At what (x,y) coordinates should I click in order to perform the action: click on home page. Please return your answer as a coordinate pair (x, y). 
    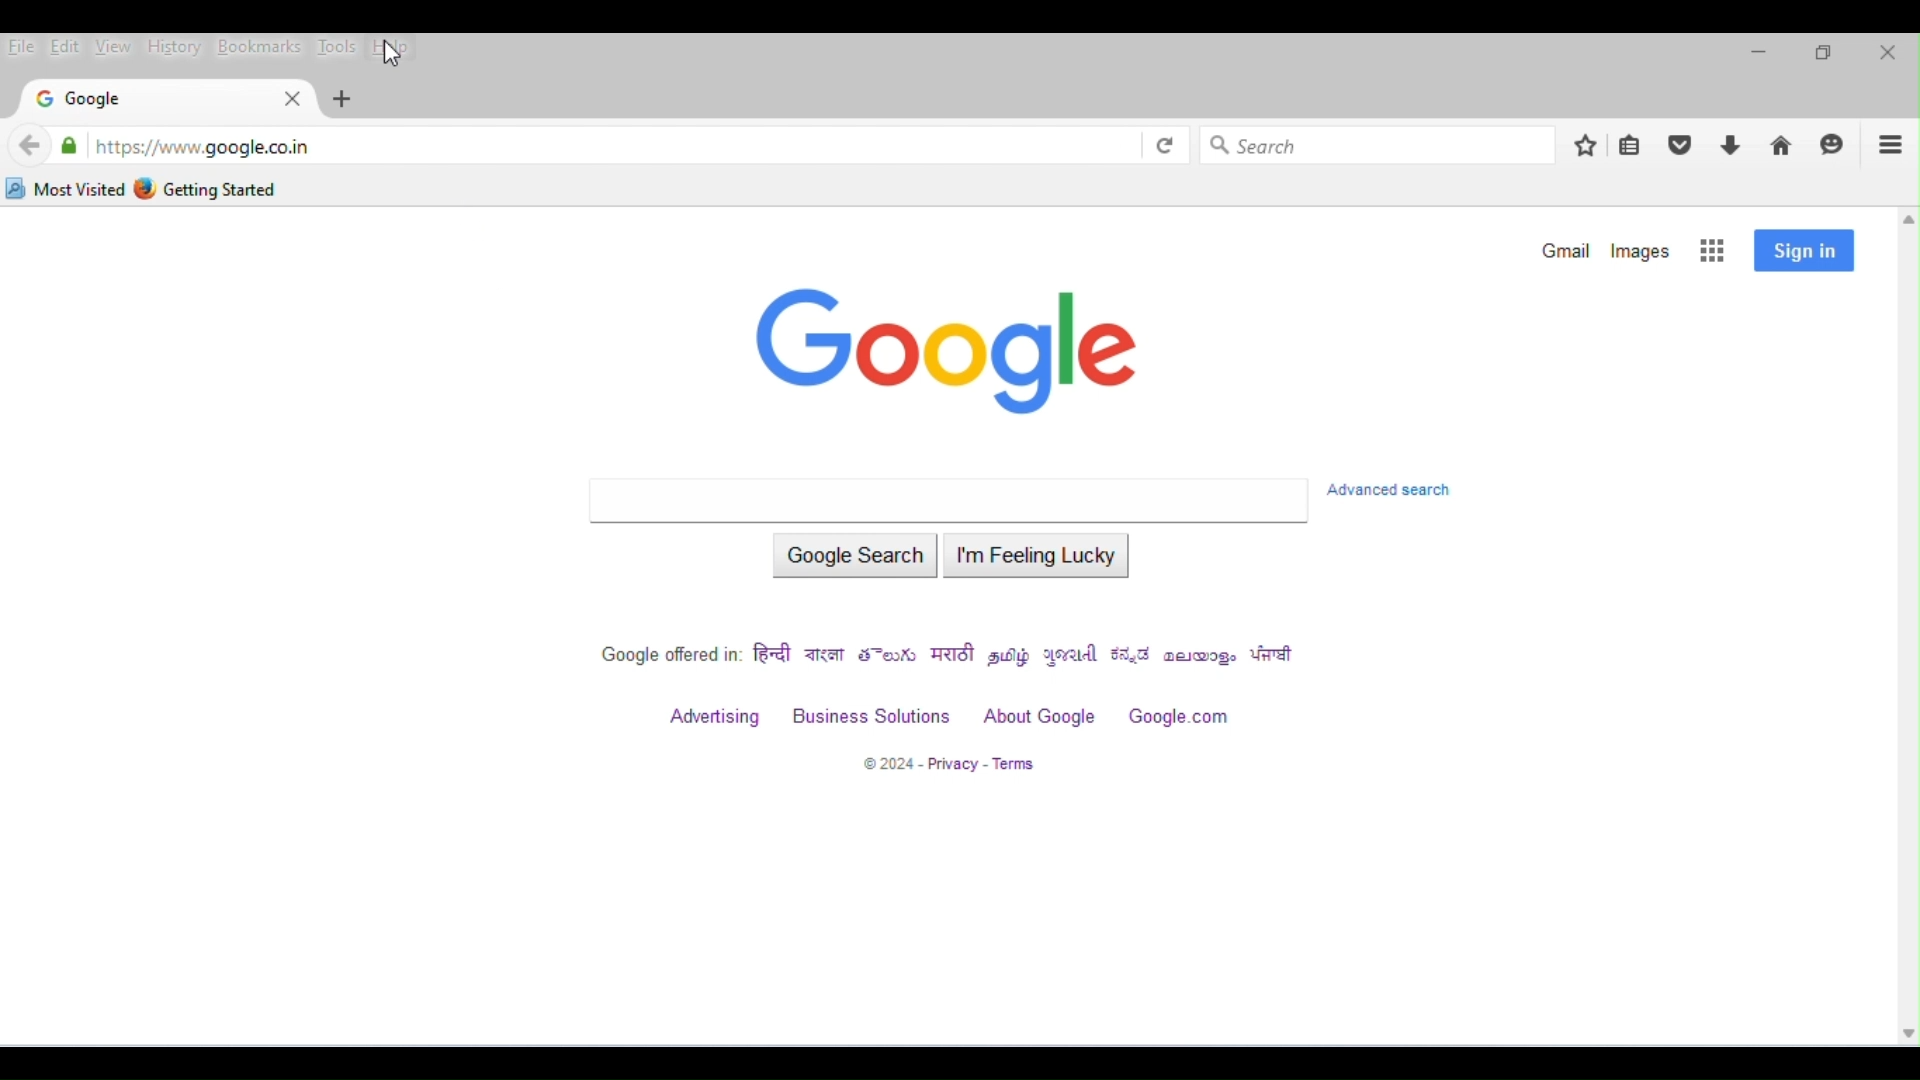
    Looking at the image, I should click on (1782, 147).